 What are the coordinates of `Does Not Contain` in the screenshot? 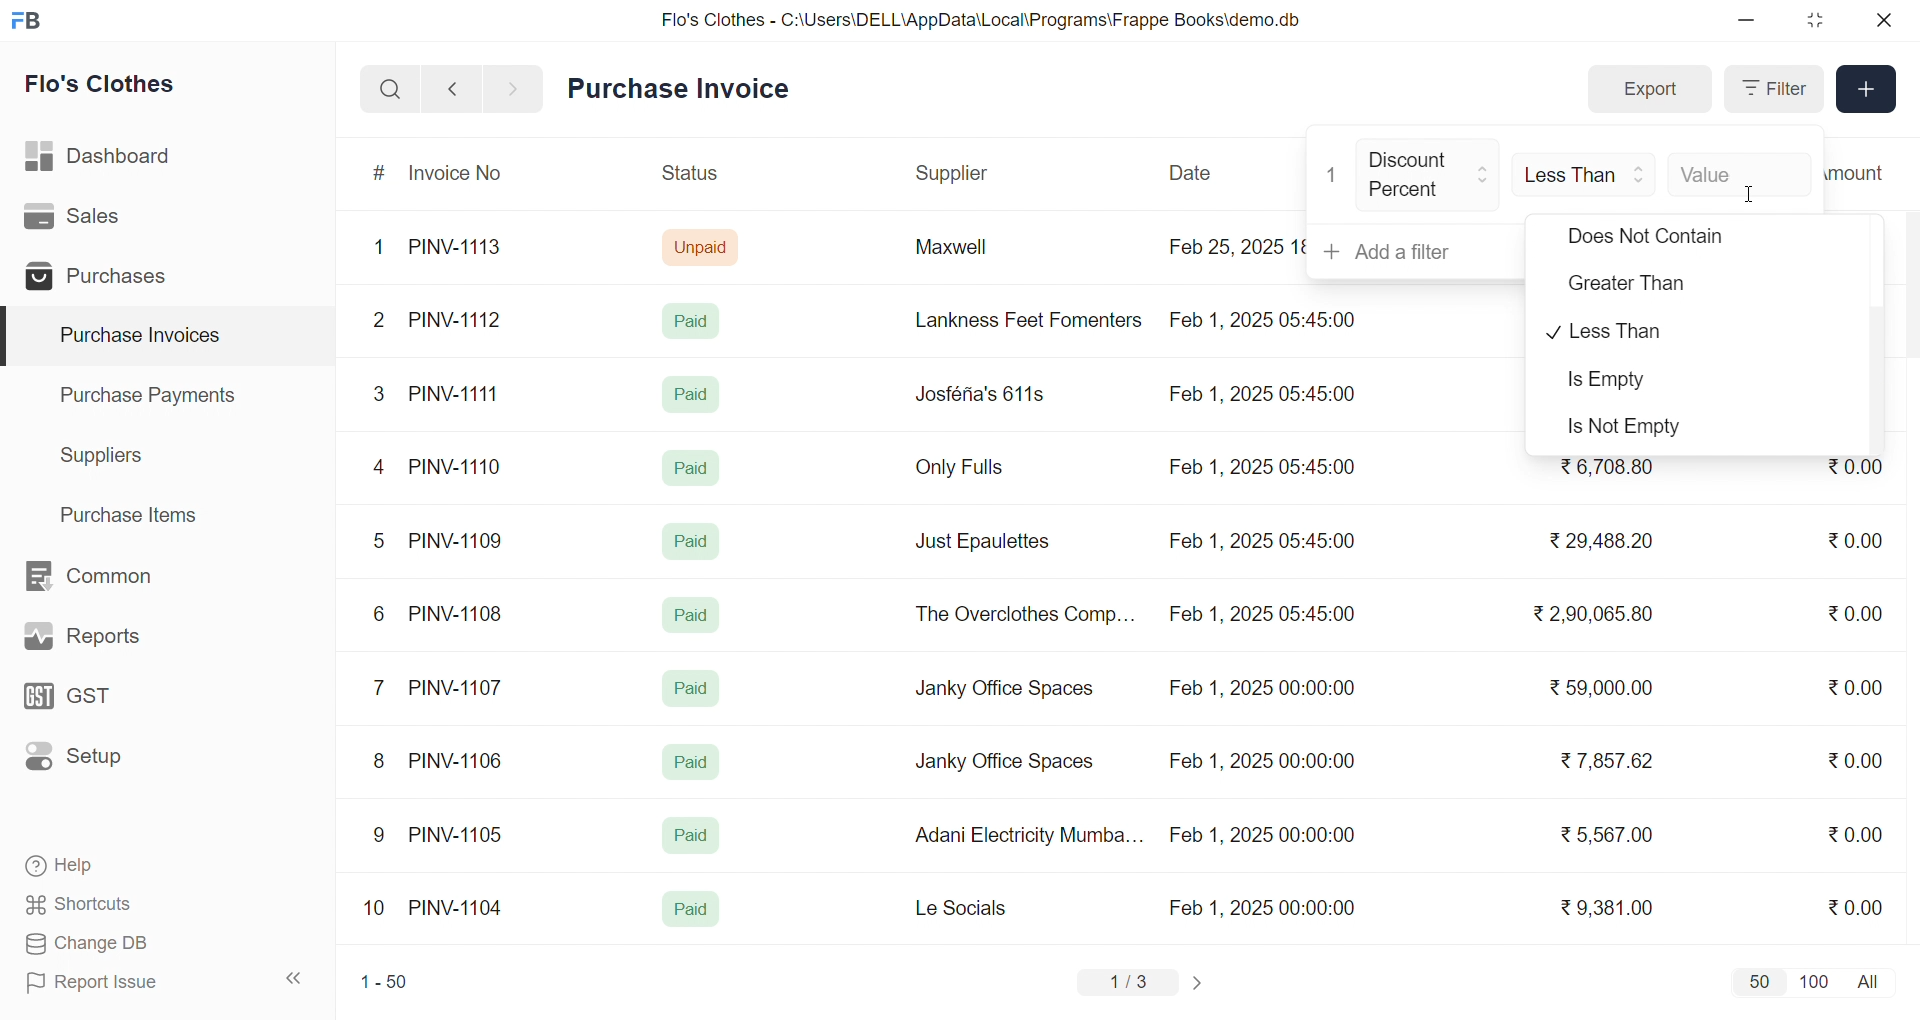 It's located at (1646, 240).